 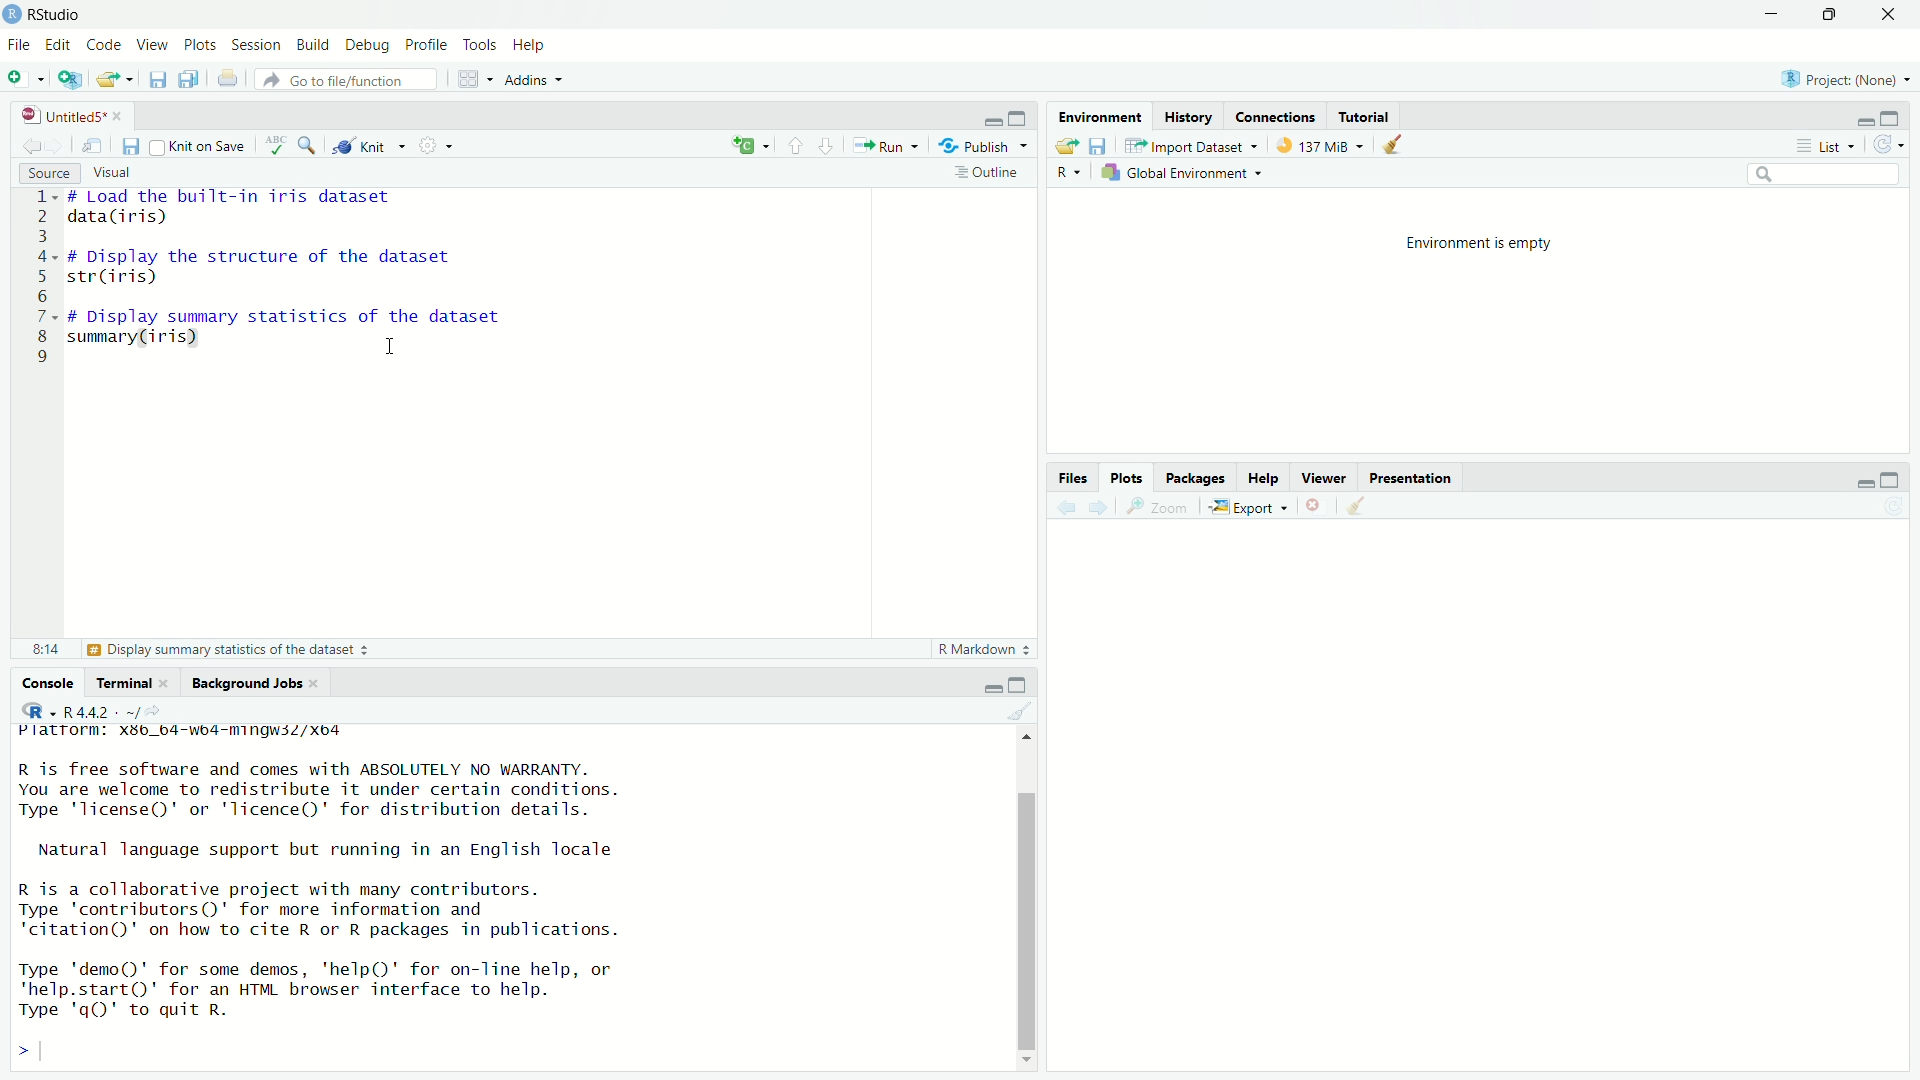 I want to click on Import Dataset, so click(x=1191, y=144).